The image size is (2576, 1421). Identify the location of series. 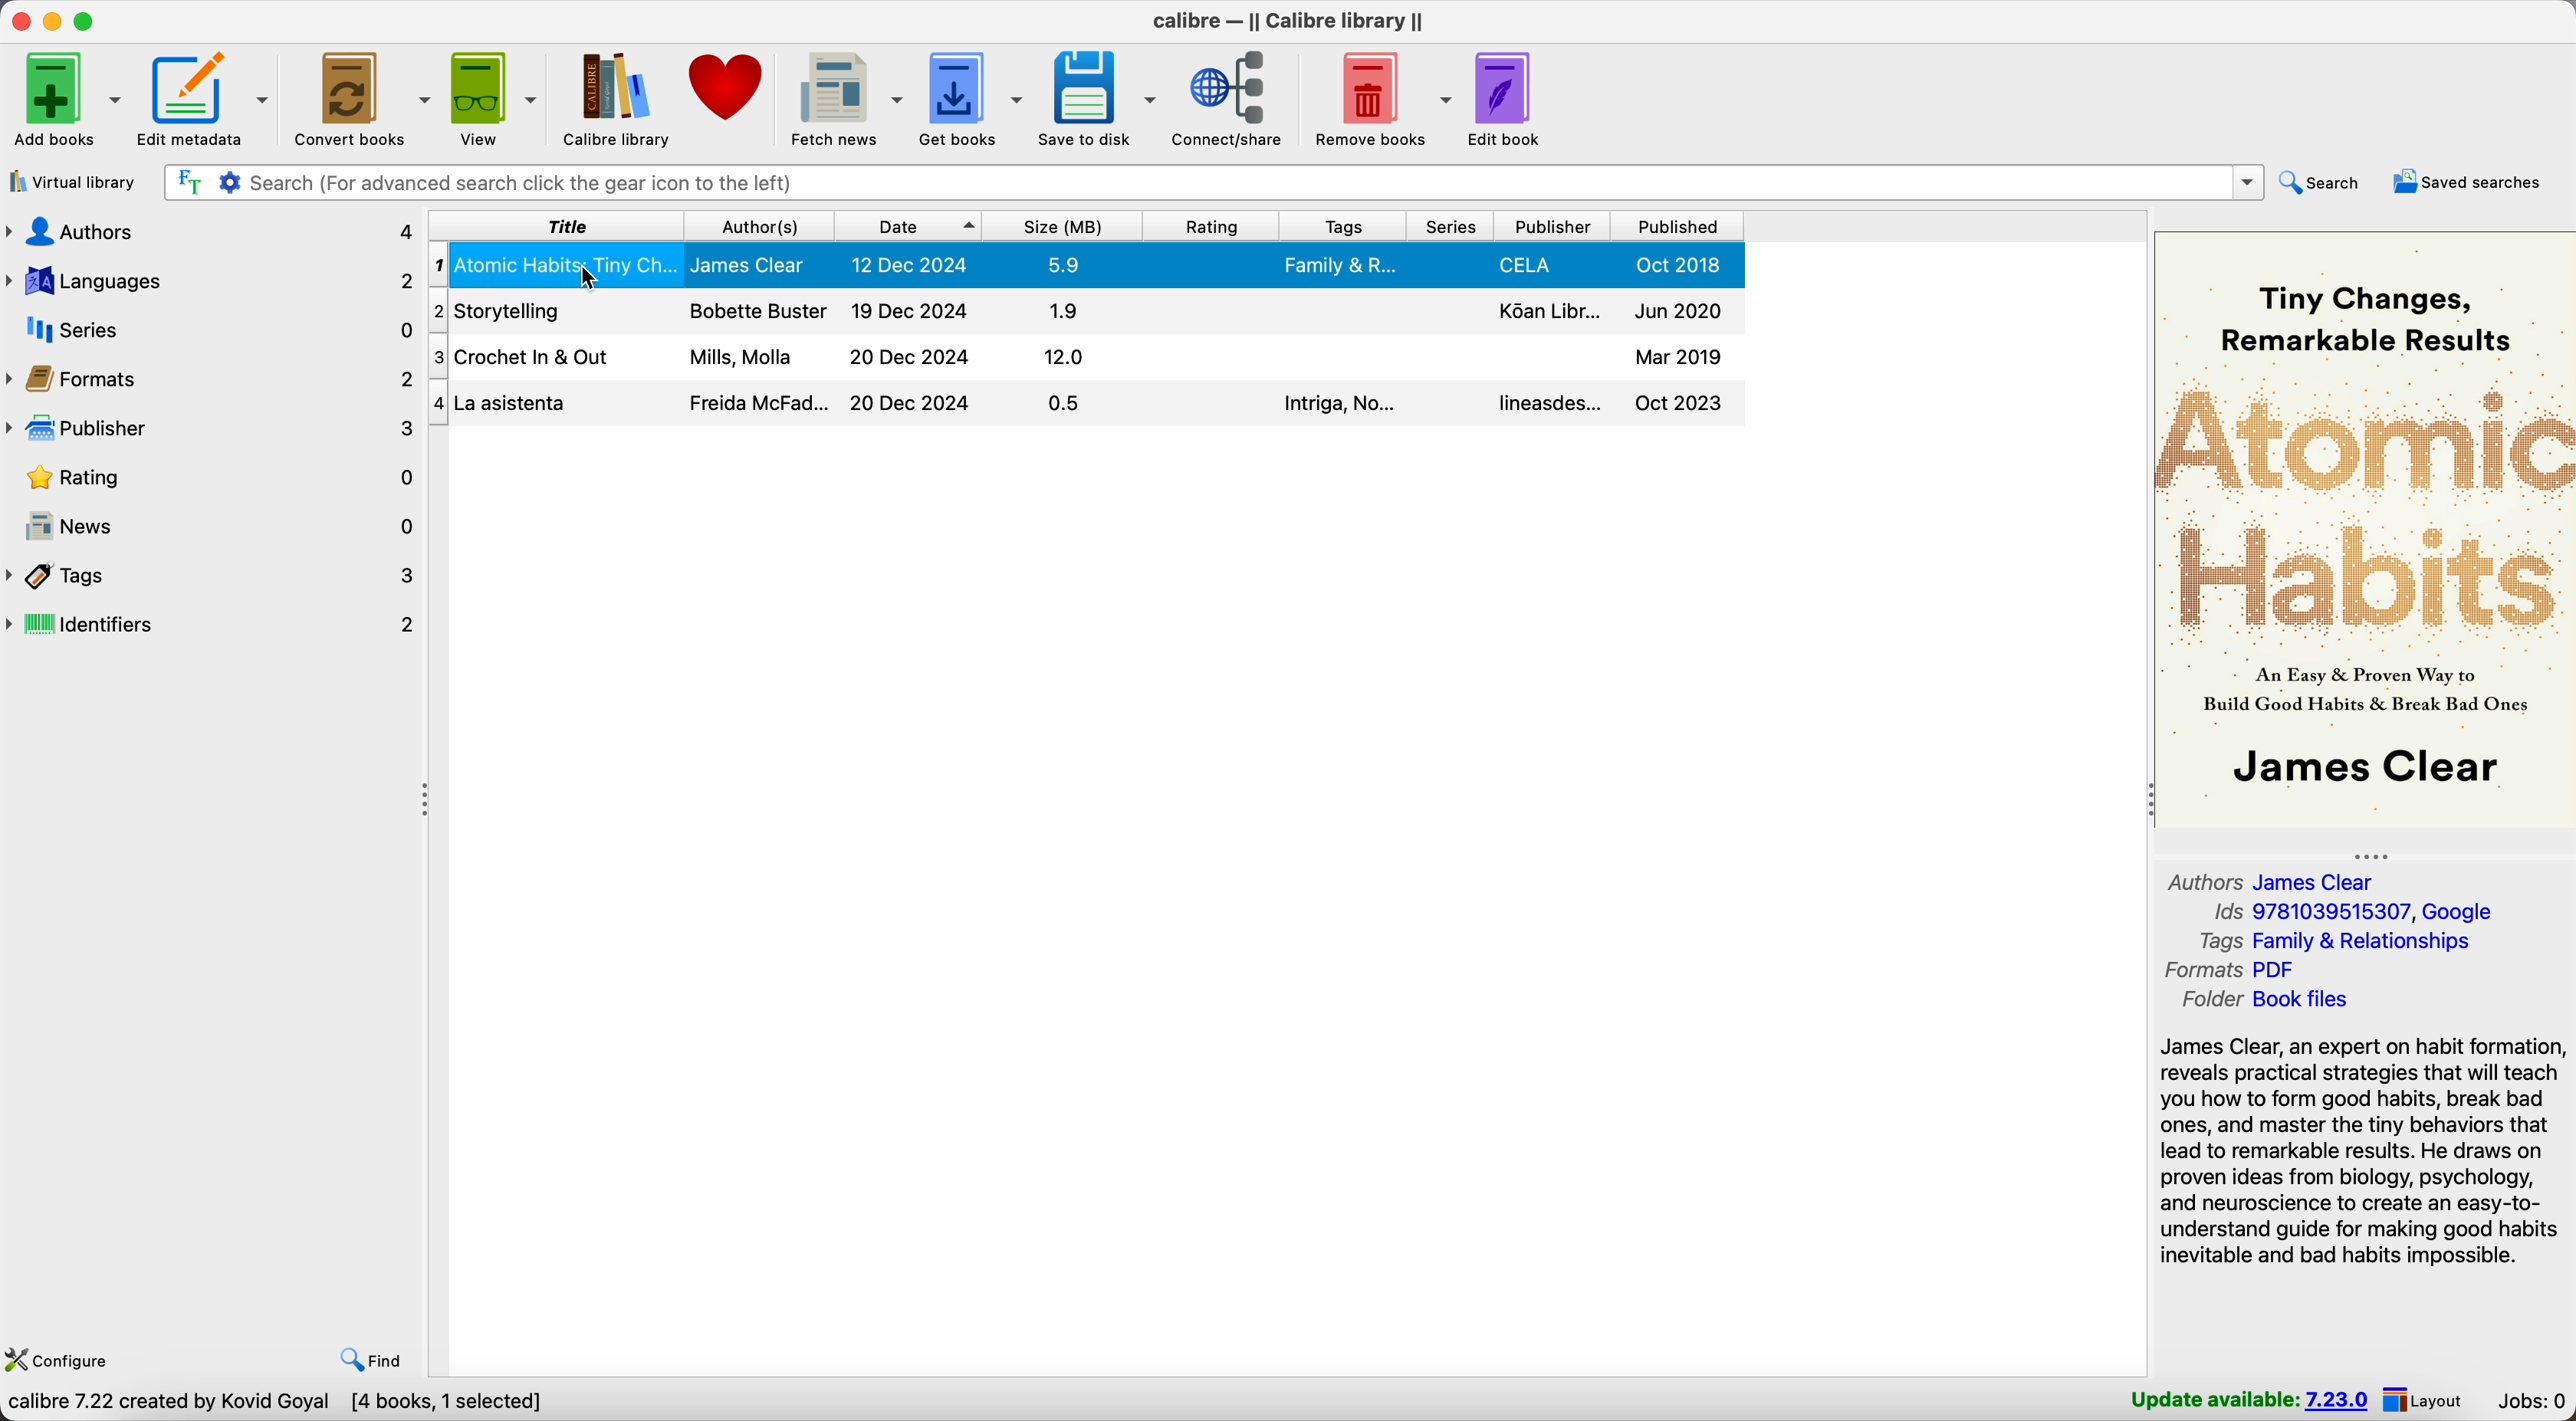
(213, 330).